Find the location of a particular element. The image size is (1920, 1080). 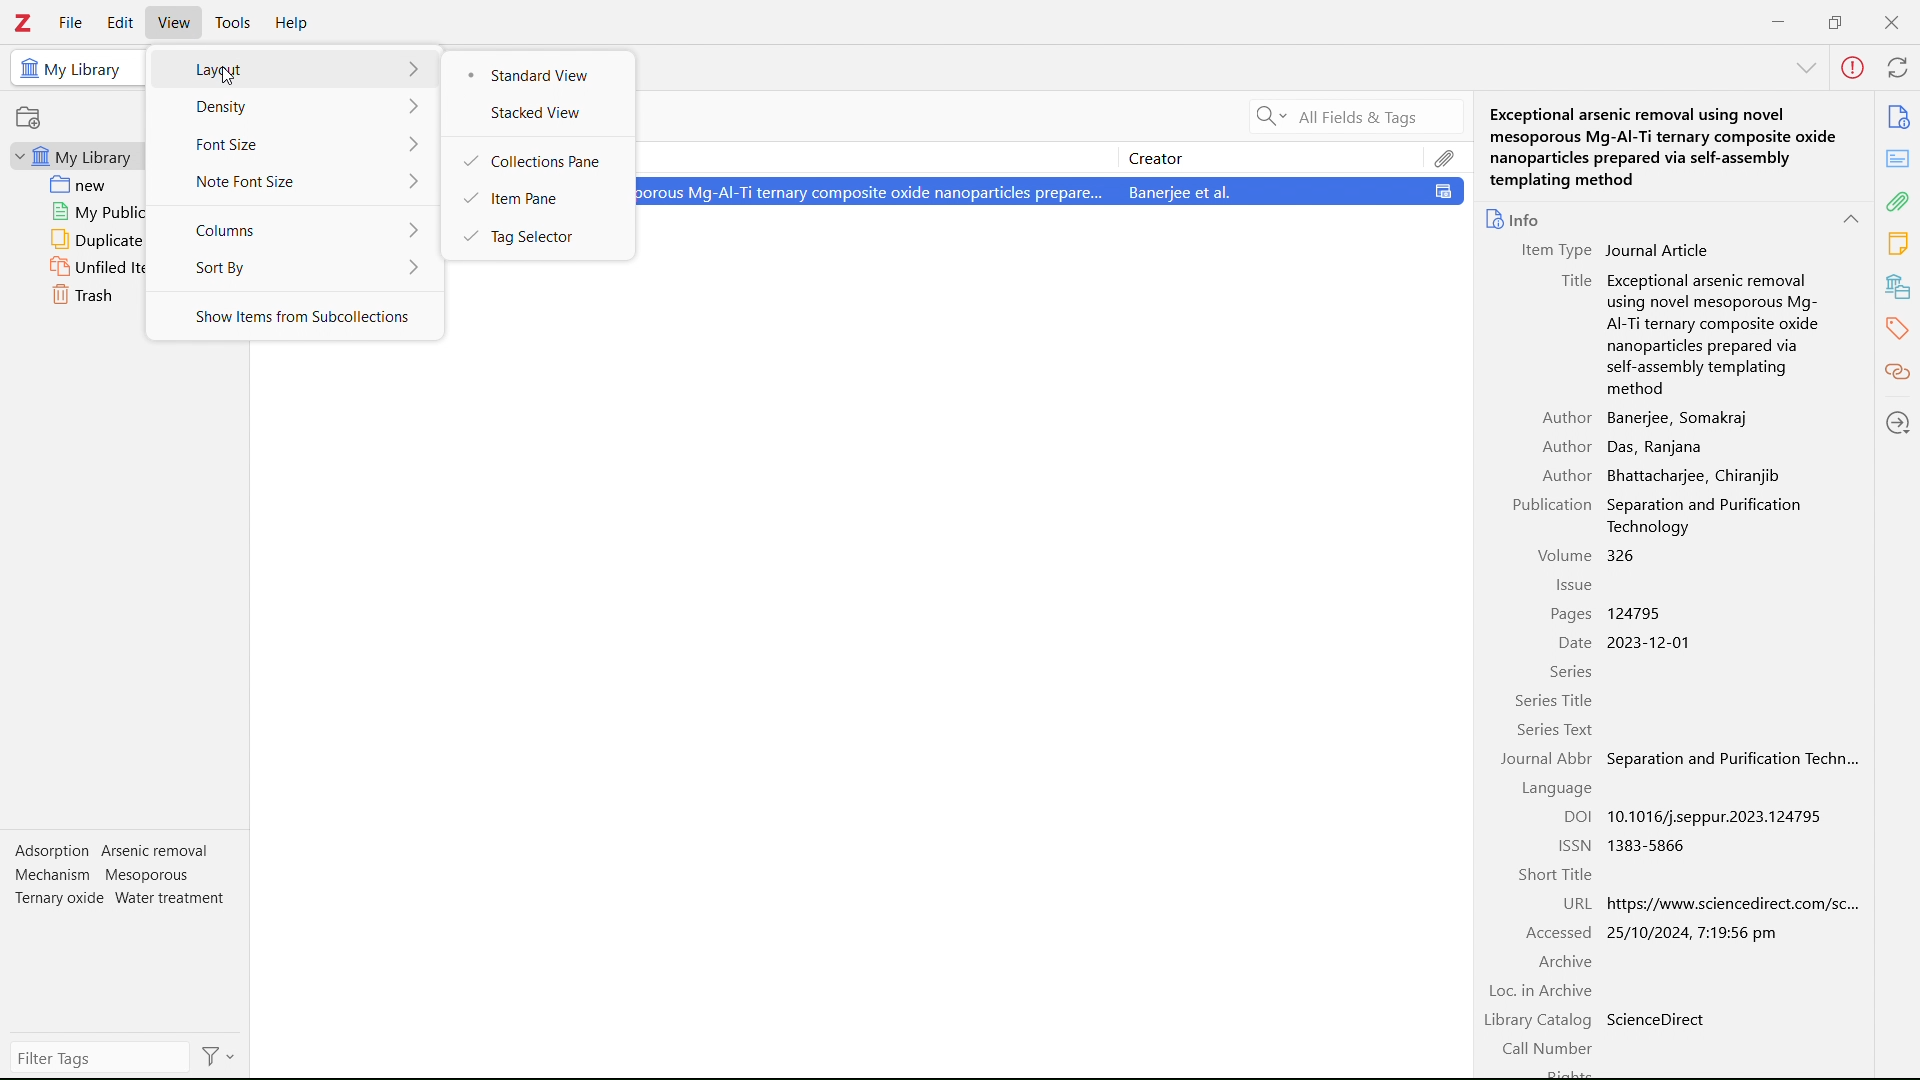

libraries and collections is located at coordinates (1898, 286).